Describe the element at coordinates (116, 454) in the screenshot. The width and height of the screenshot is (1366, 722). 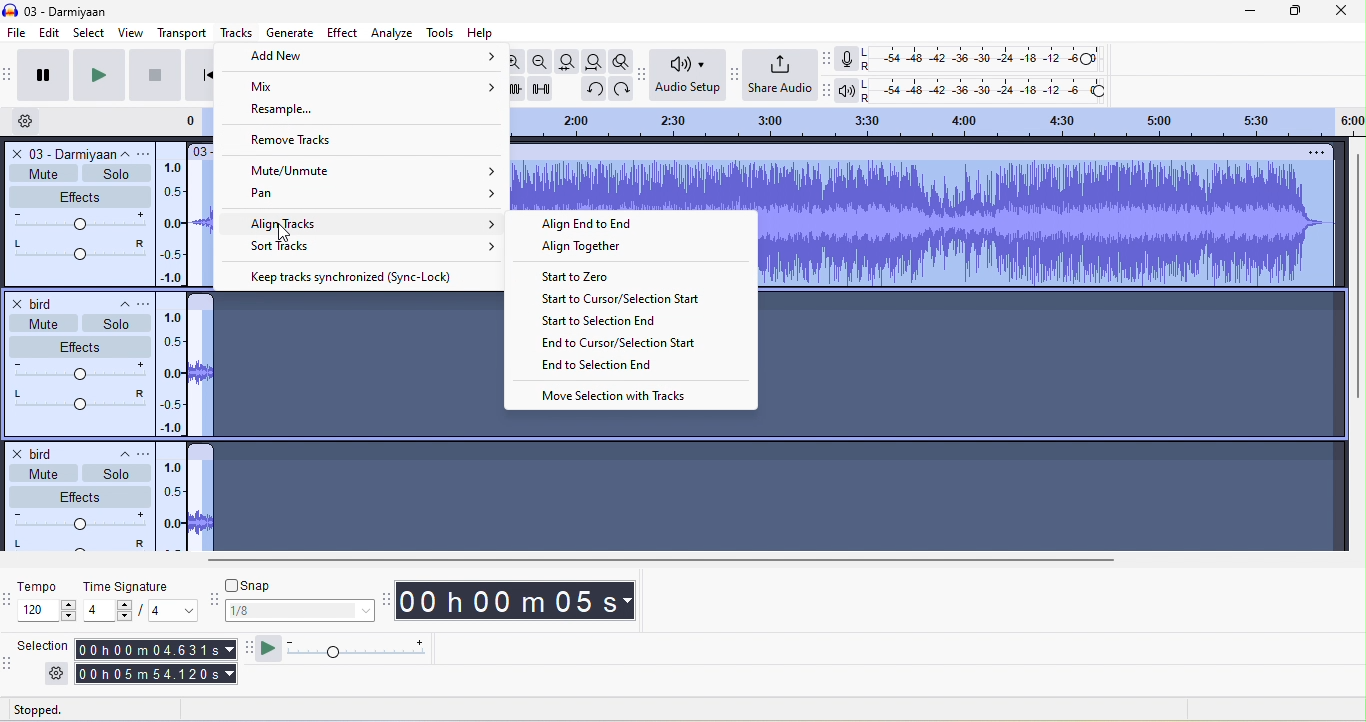
I see `collapse` at that location.